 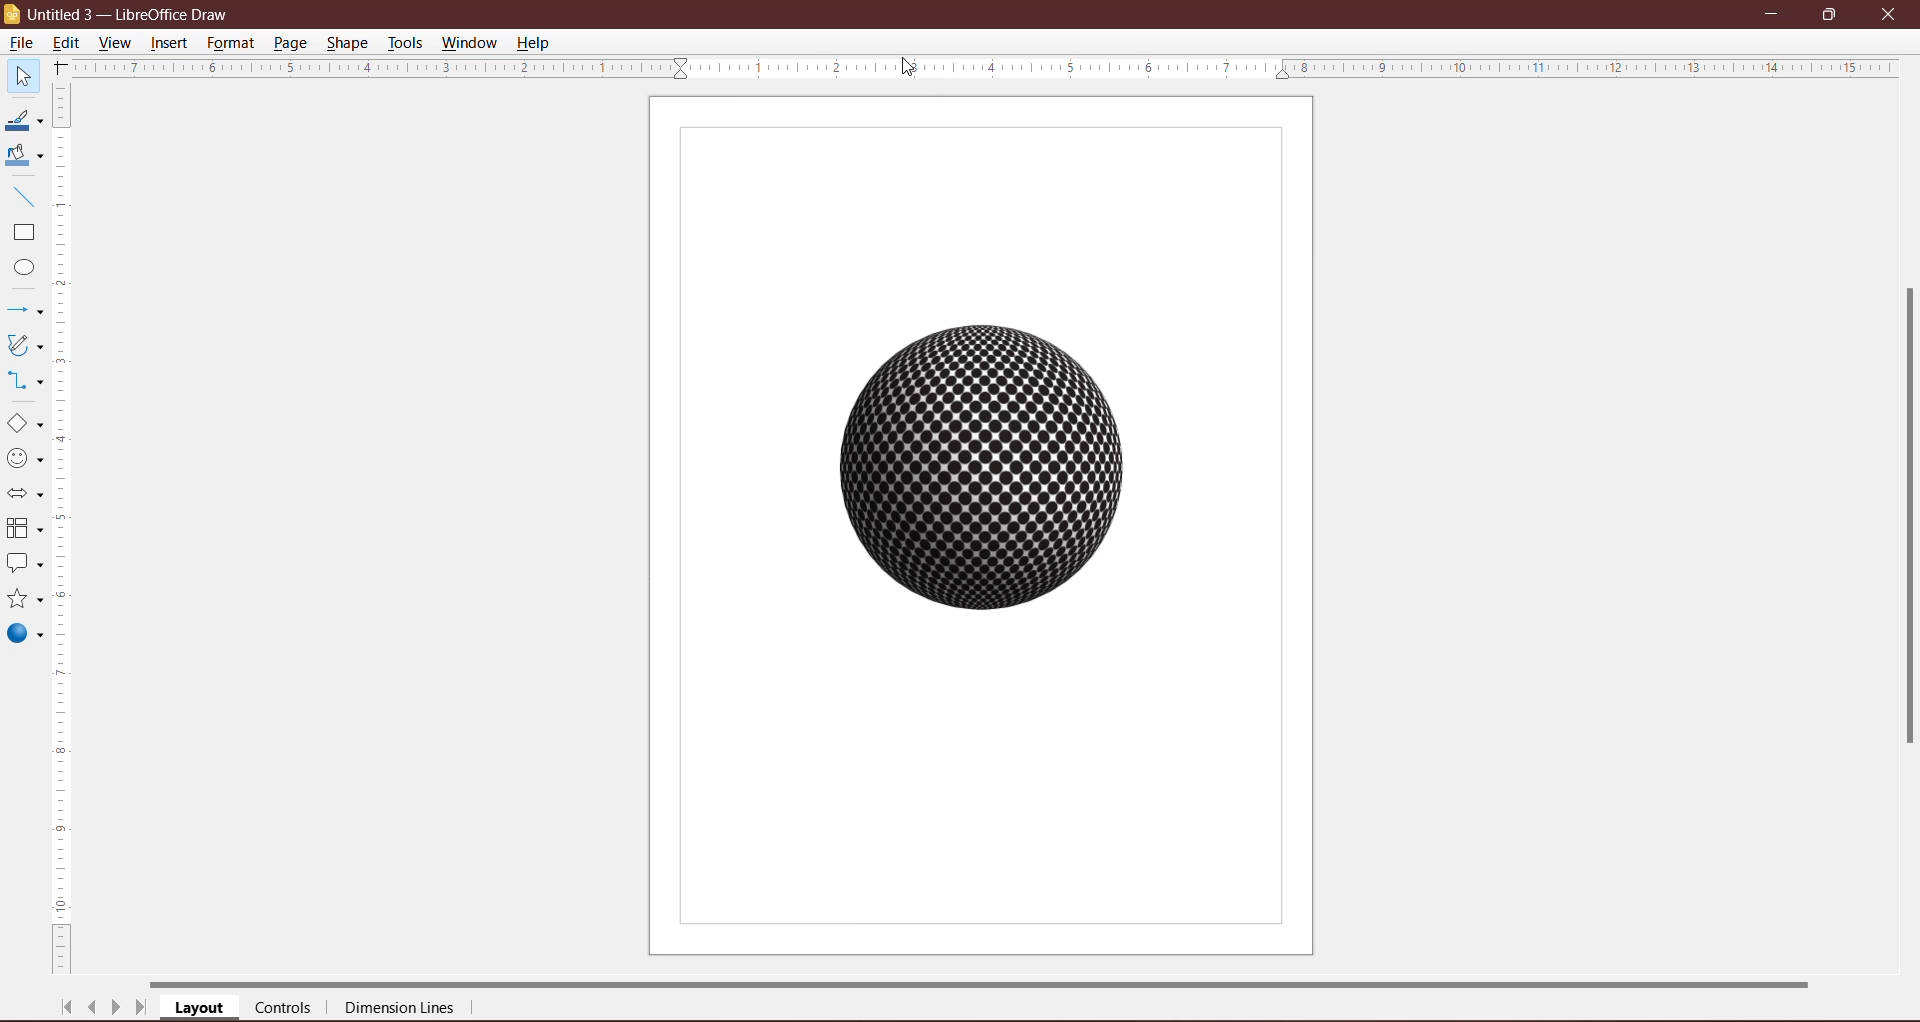 What do you see at coordinates (1902, 515) in the screenshot?
I see `Scrollbar` at bounding box center [1902, 515].